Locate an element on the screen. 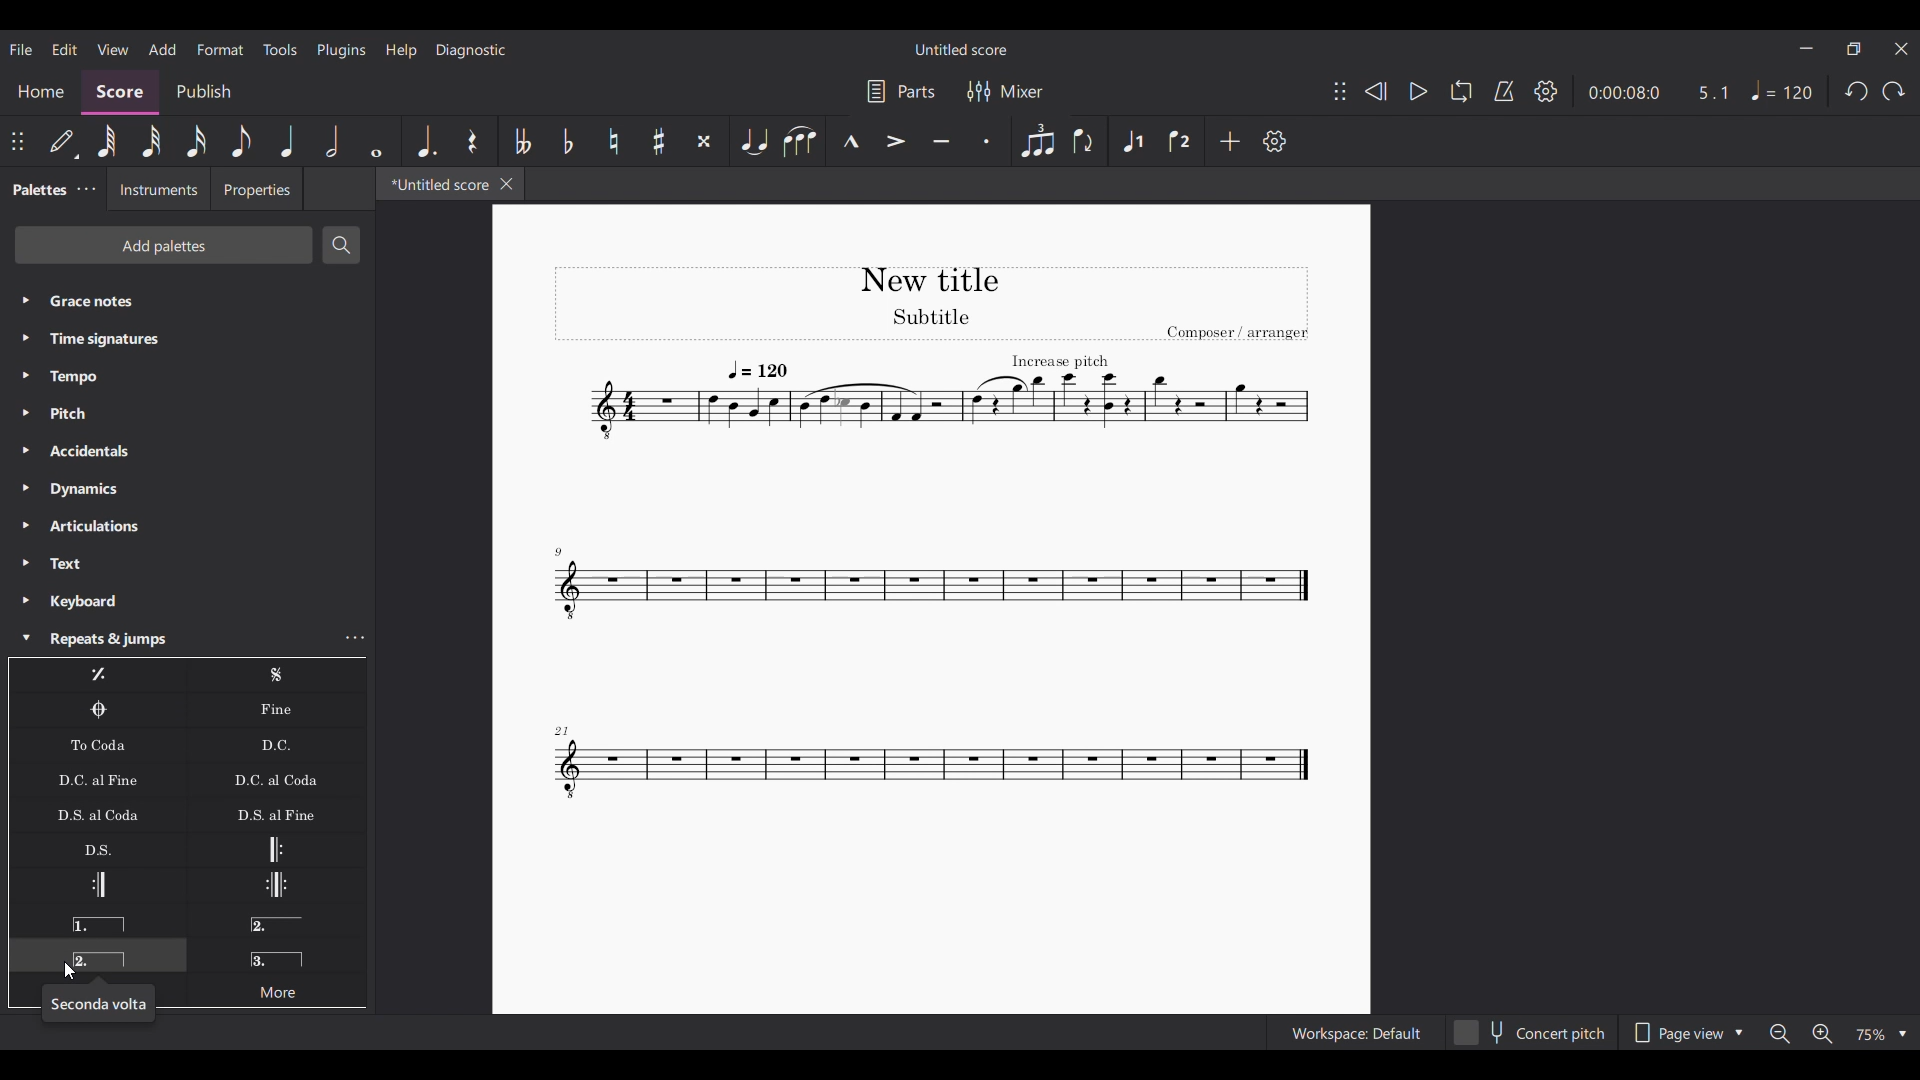  Current duration is located at coordinates (1623, 93).